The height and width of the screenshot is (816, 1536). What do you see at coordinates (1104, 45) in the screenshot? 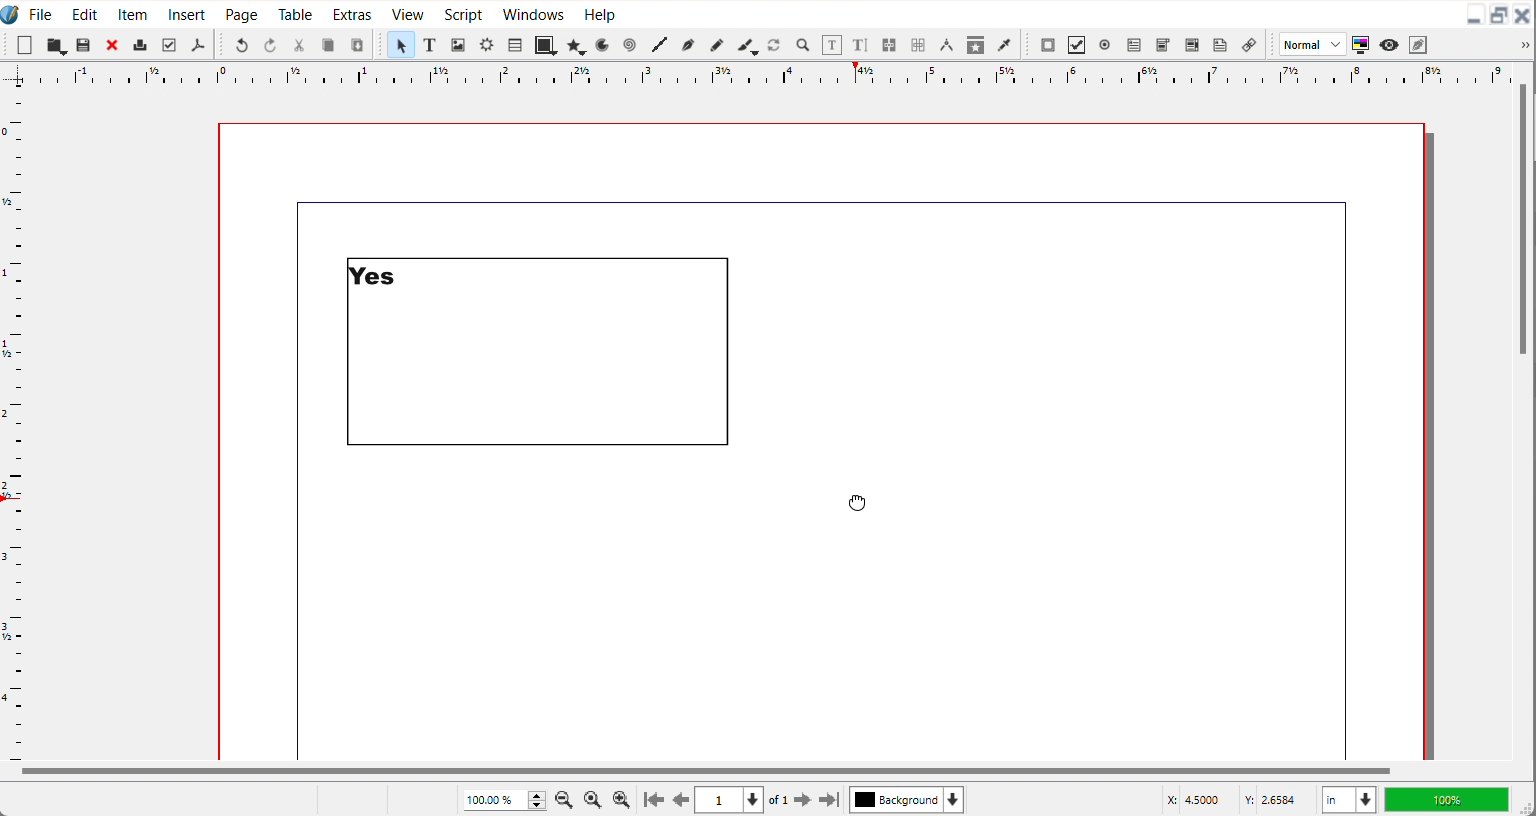
I see `PDF radio button` at bounding box center [1104, 45].